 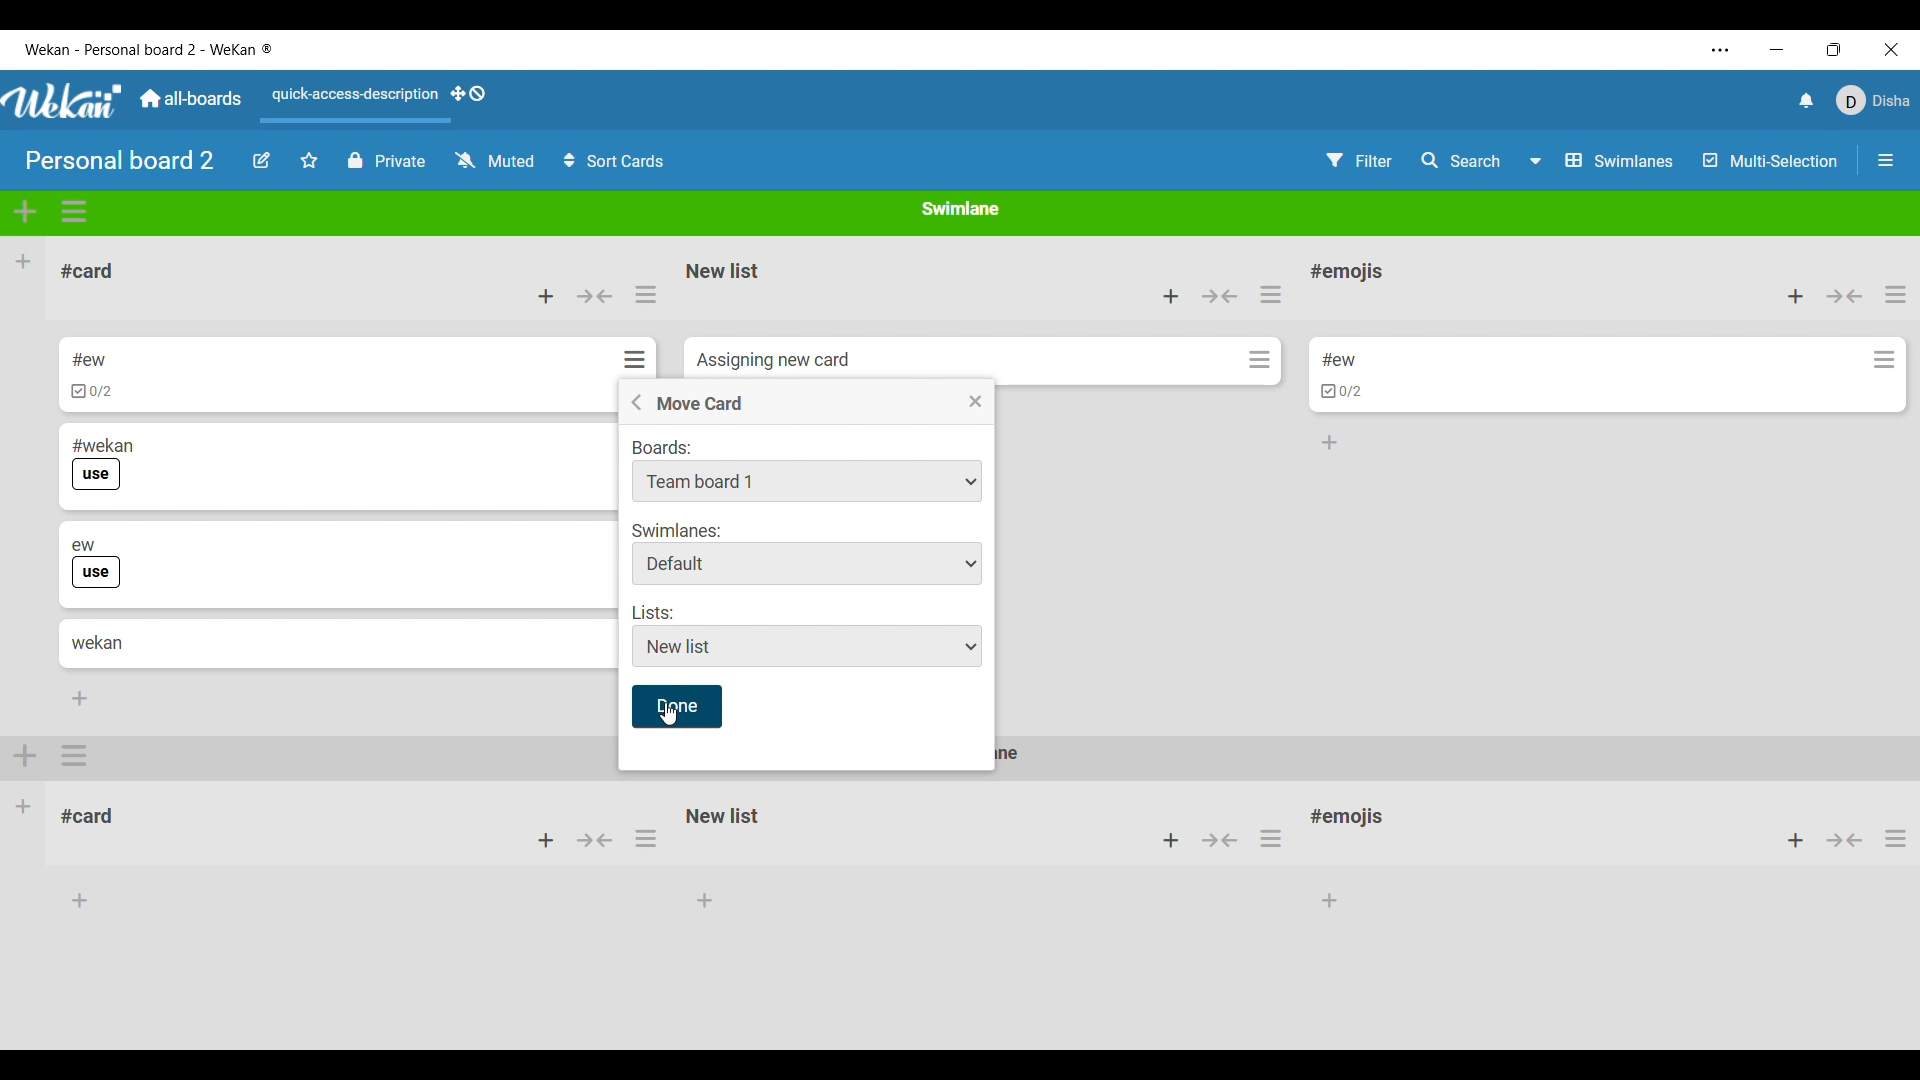 I want to click on Swimlane actions, so click(x=75, y=212).